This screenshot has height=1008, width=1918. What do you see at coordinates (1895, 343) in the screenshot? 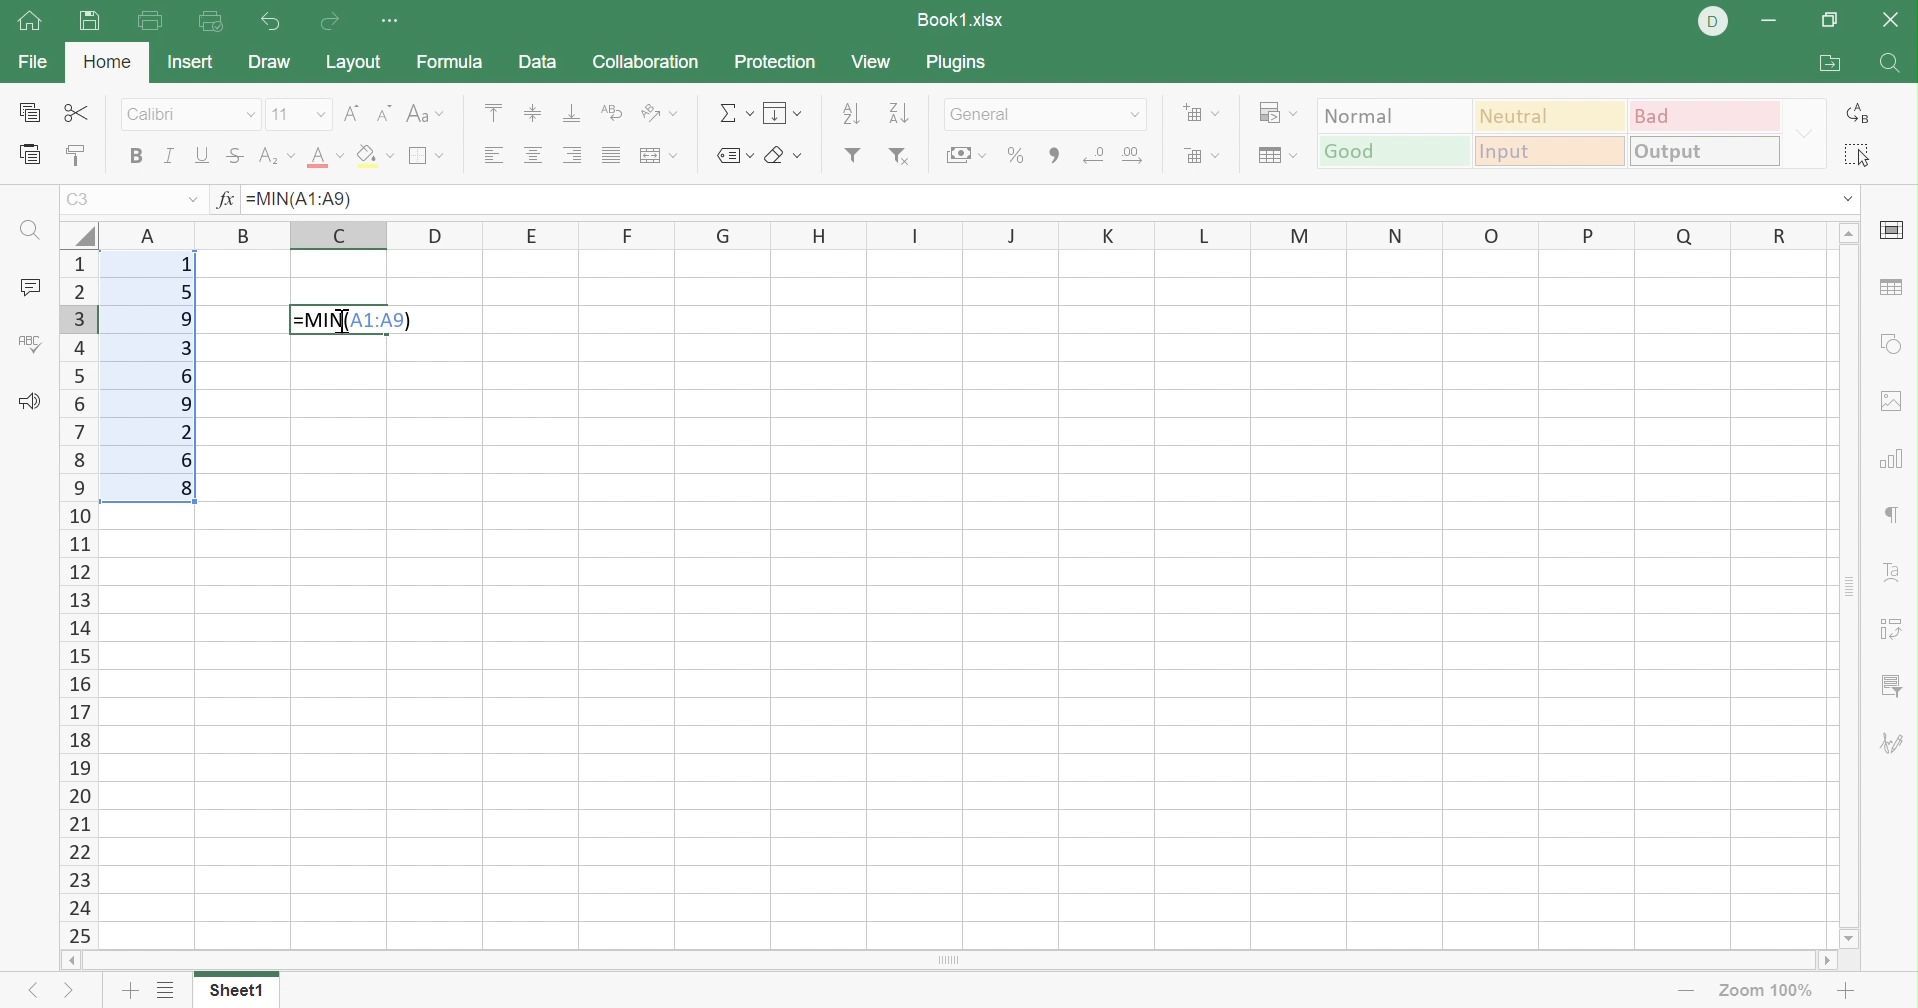
I see `Shape settings` at bounding box center [1895, 343].